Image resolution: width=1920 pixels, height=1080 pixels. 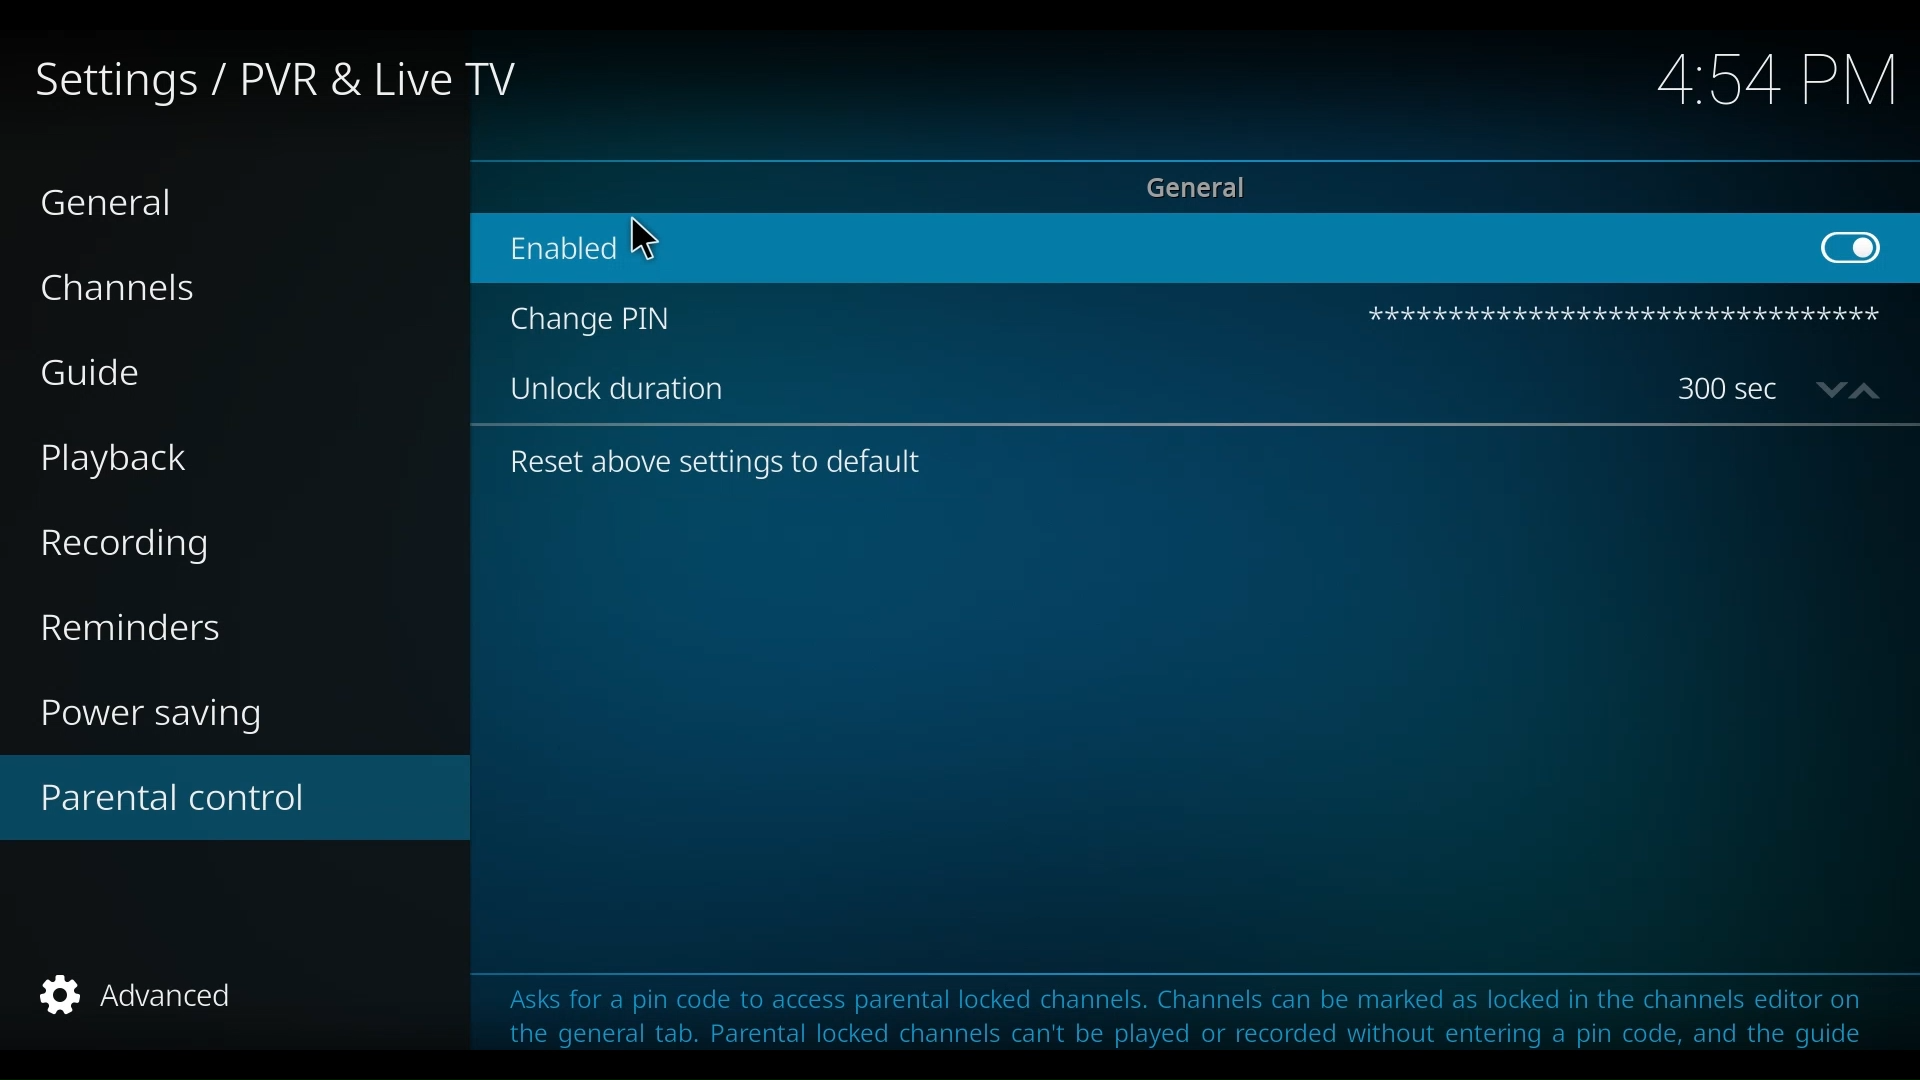 What do you see at coordinates (125, 548) in the screenshot?
I see `Recording` at bounding box center [125, 548].